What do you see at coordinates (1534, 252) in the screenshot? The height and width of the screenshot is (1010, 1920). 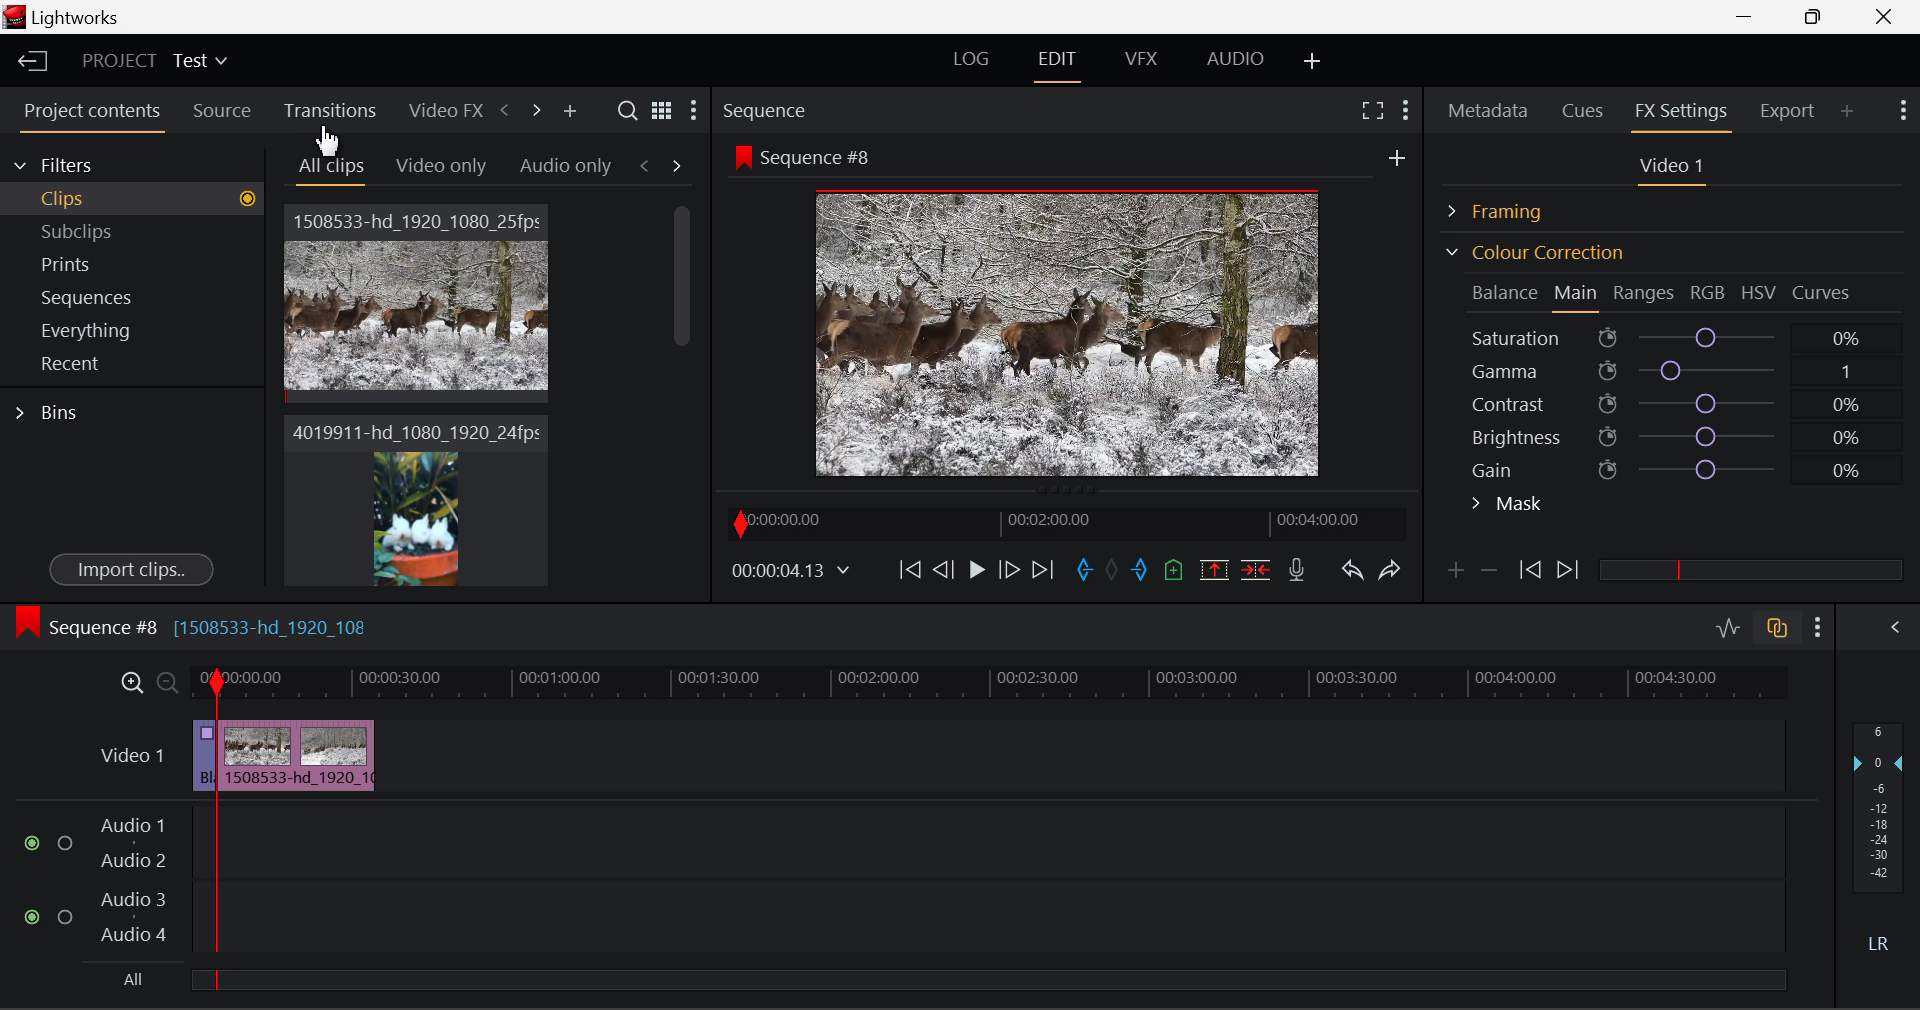 I see `Colour Correction` at bounding box center [1534, 252].